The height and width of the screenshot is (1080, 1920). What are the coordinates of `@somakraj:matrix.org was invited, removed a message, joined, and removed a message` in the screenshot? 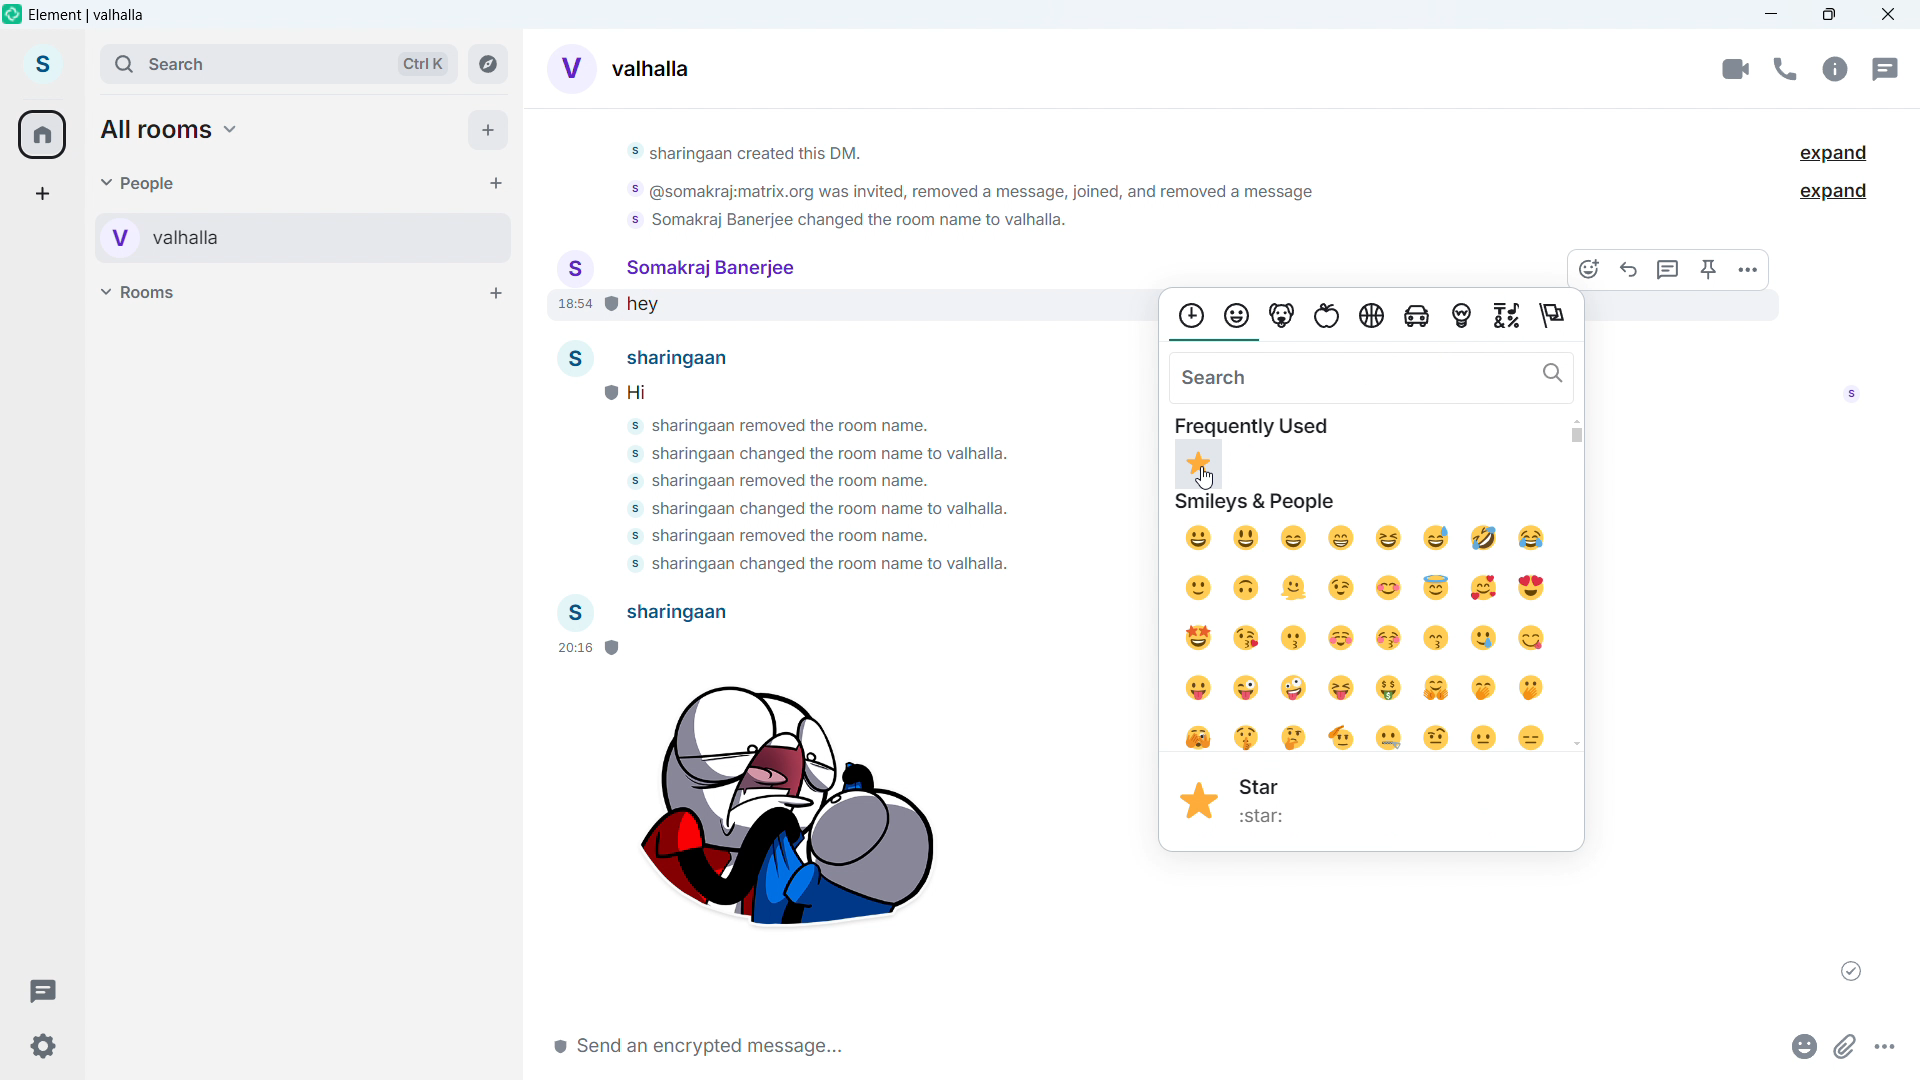 It's located at (970, 194).